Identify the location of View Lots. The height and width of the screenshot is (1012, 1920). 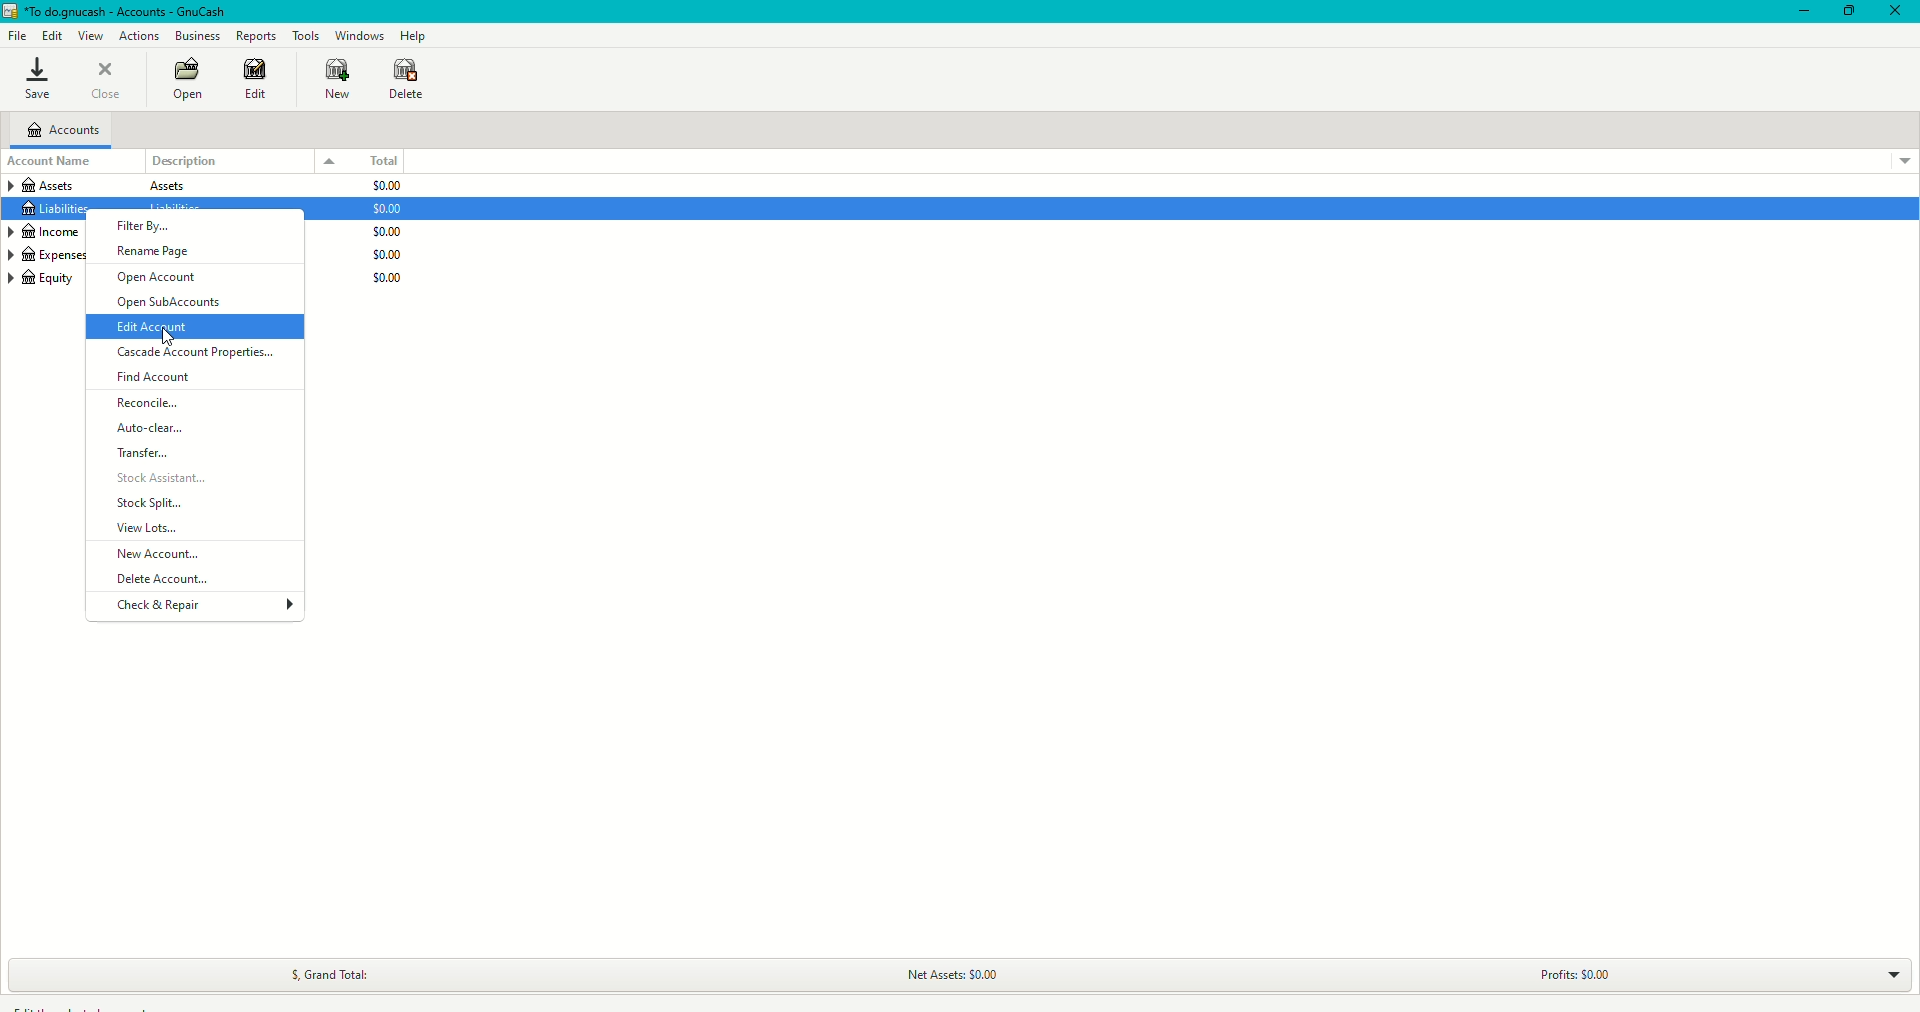
(145, 529).